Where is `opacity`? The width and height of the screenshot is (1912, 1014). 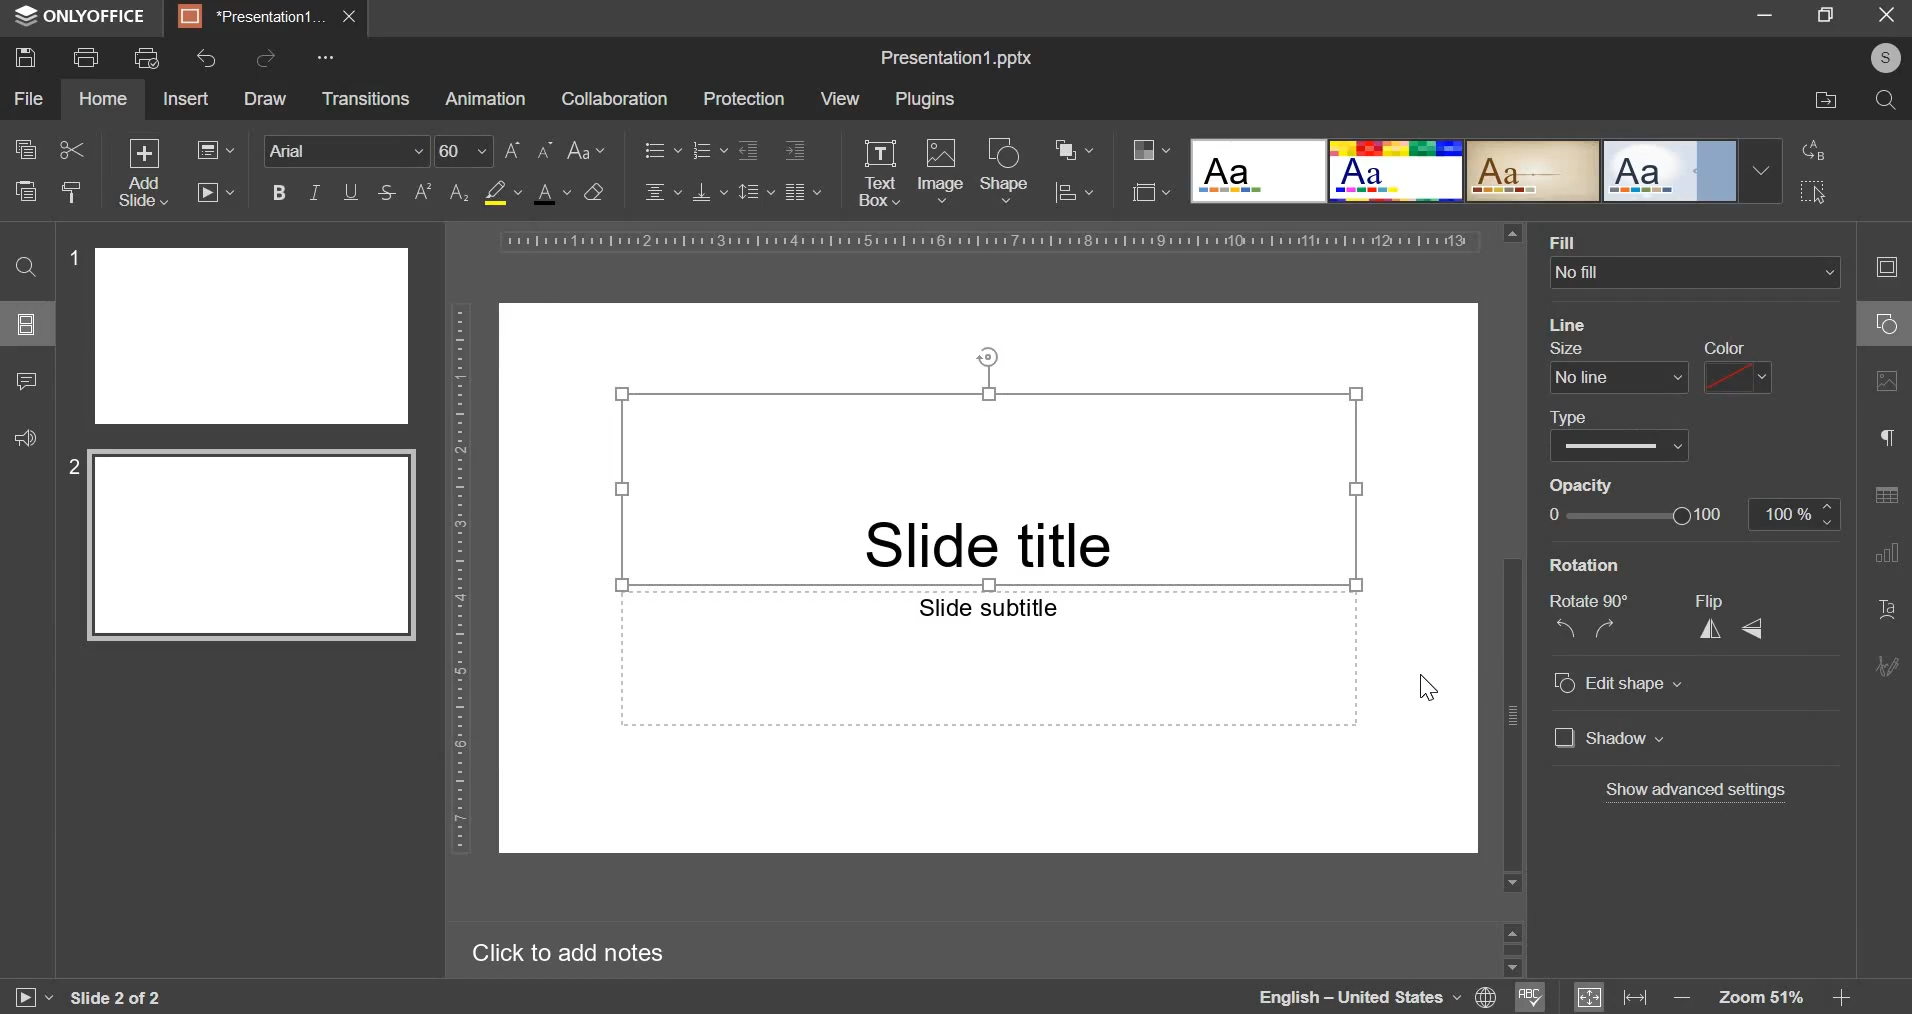 opacity is located at coordinates (1591, 486).